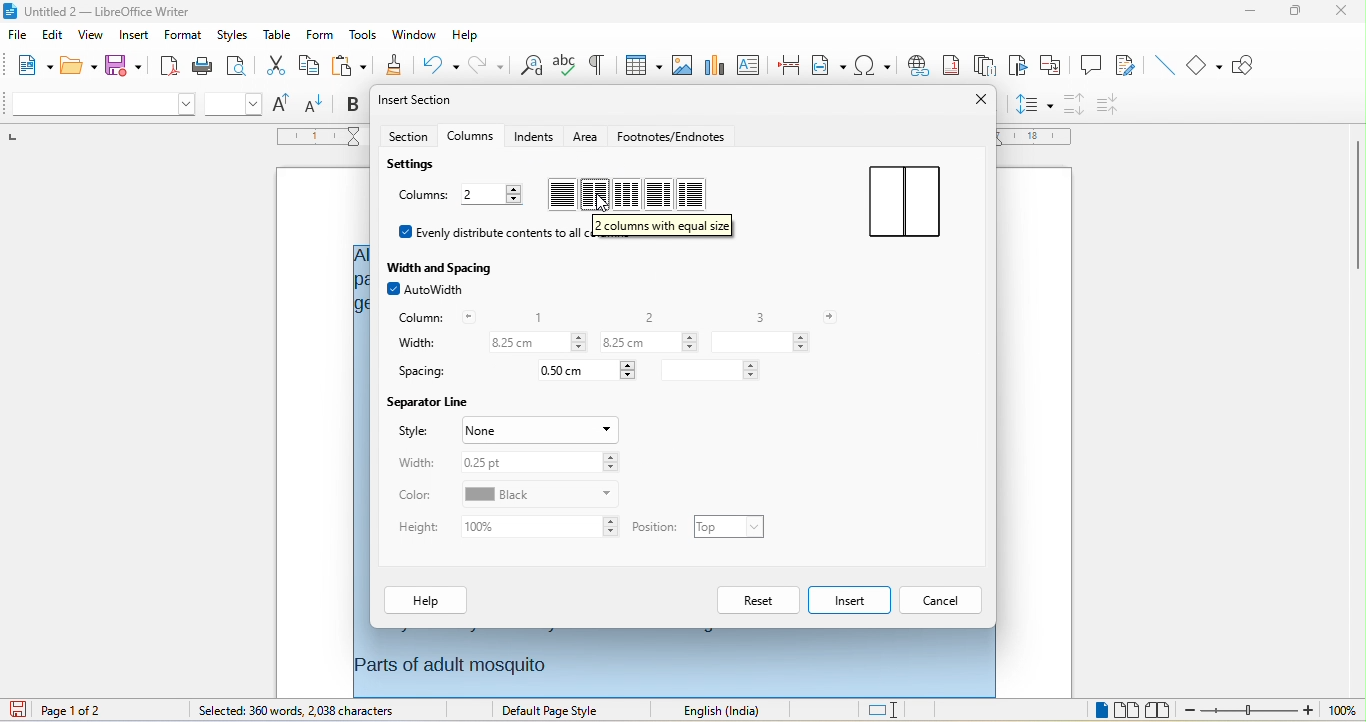  What do you see at coordinates (660, 229) in the screenshot?
I see `tool tips` at bounding box center [660, 229].